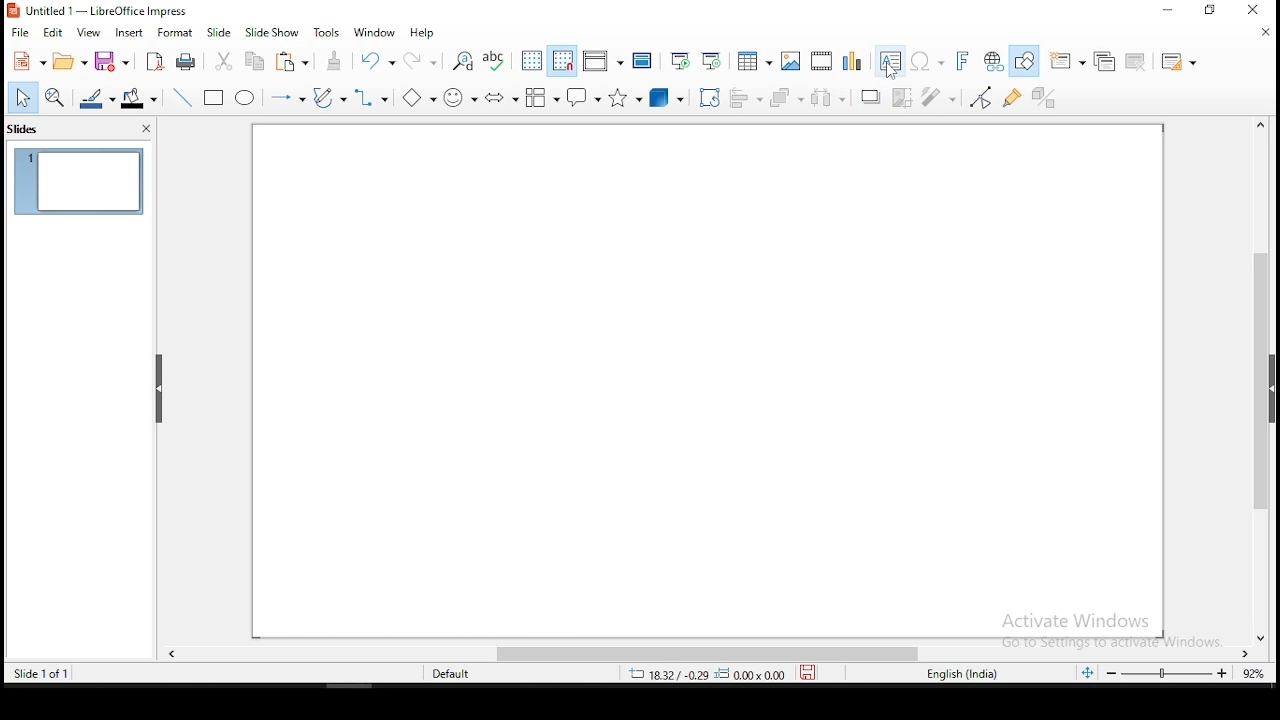 The height and width of the screenshot is (720, 1280). What do you see at coordinates (115, 62) in the screenshot?
I see `save` at bounding box center [115, 62].